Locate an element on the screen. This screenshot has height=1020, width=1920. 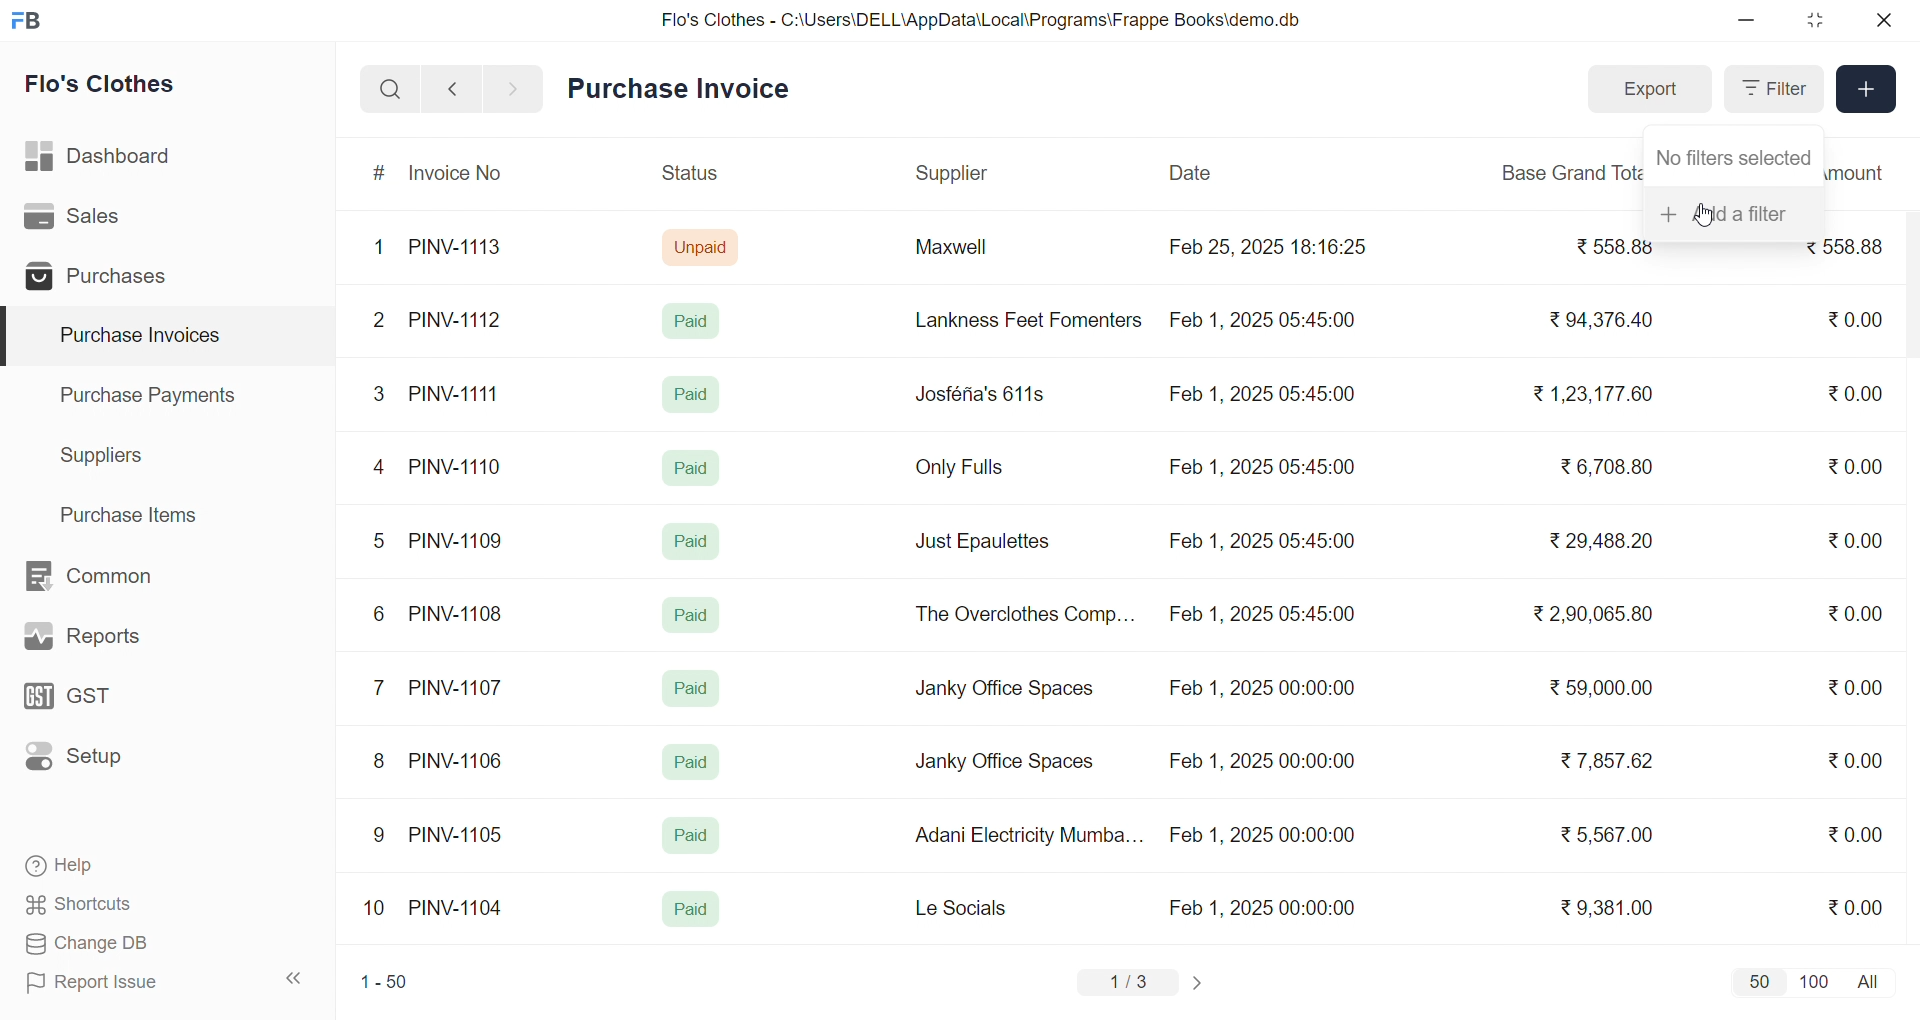
6 is located at coordinates (379, 613).